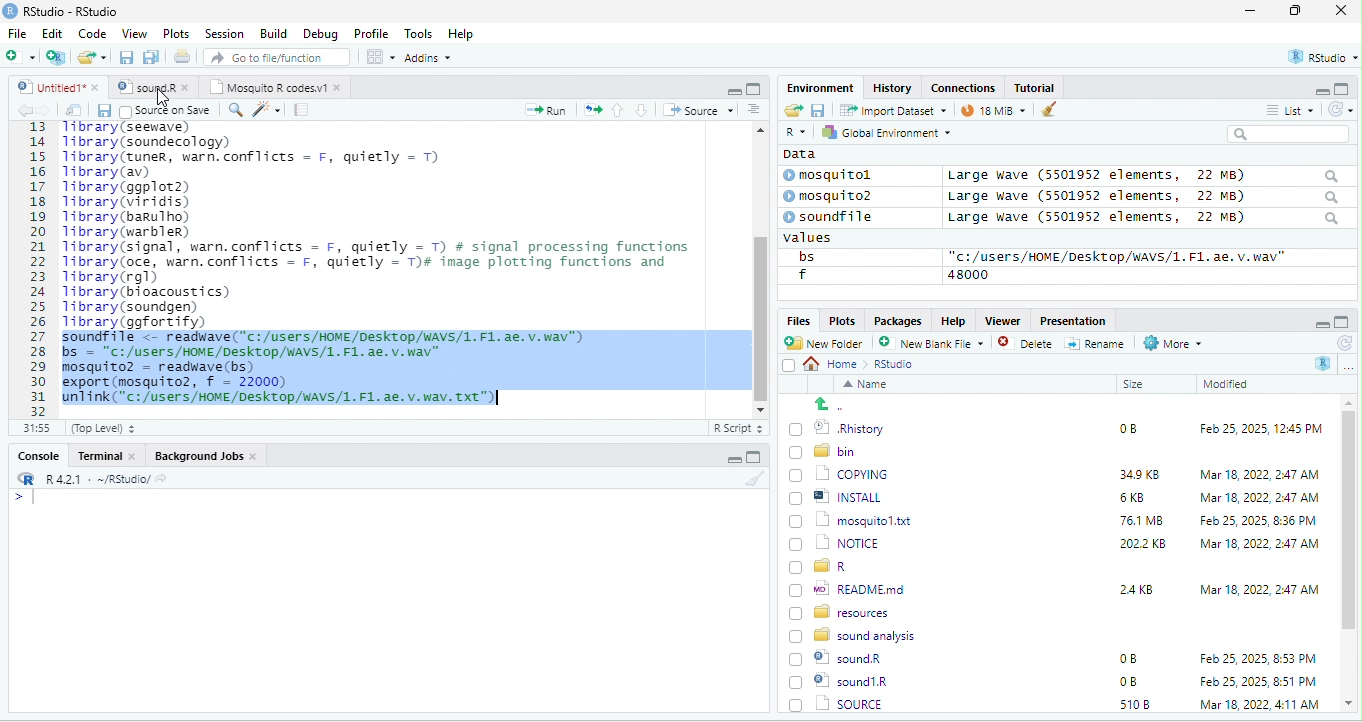 The image size is (1362, 722). I want to click on  Home, so click(836, 363).